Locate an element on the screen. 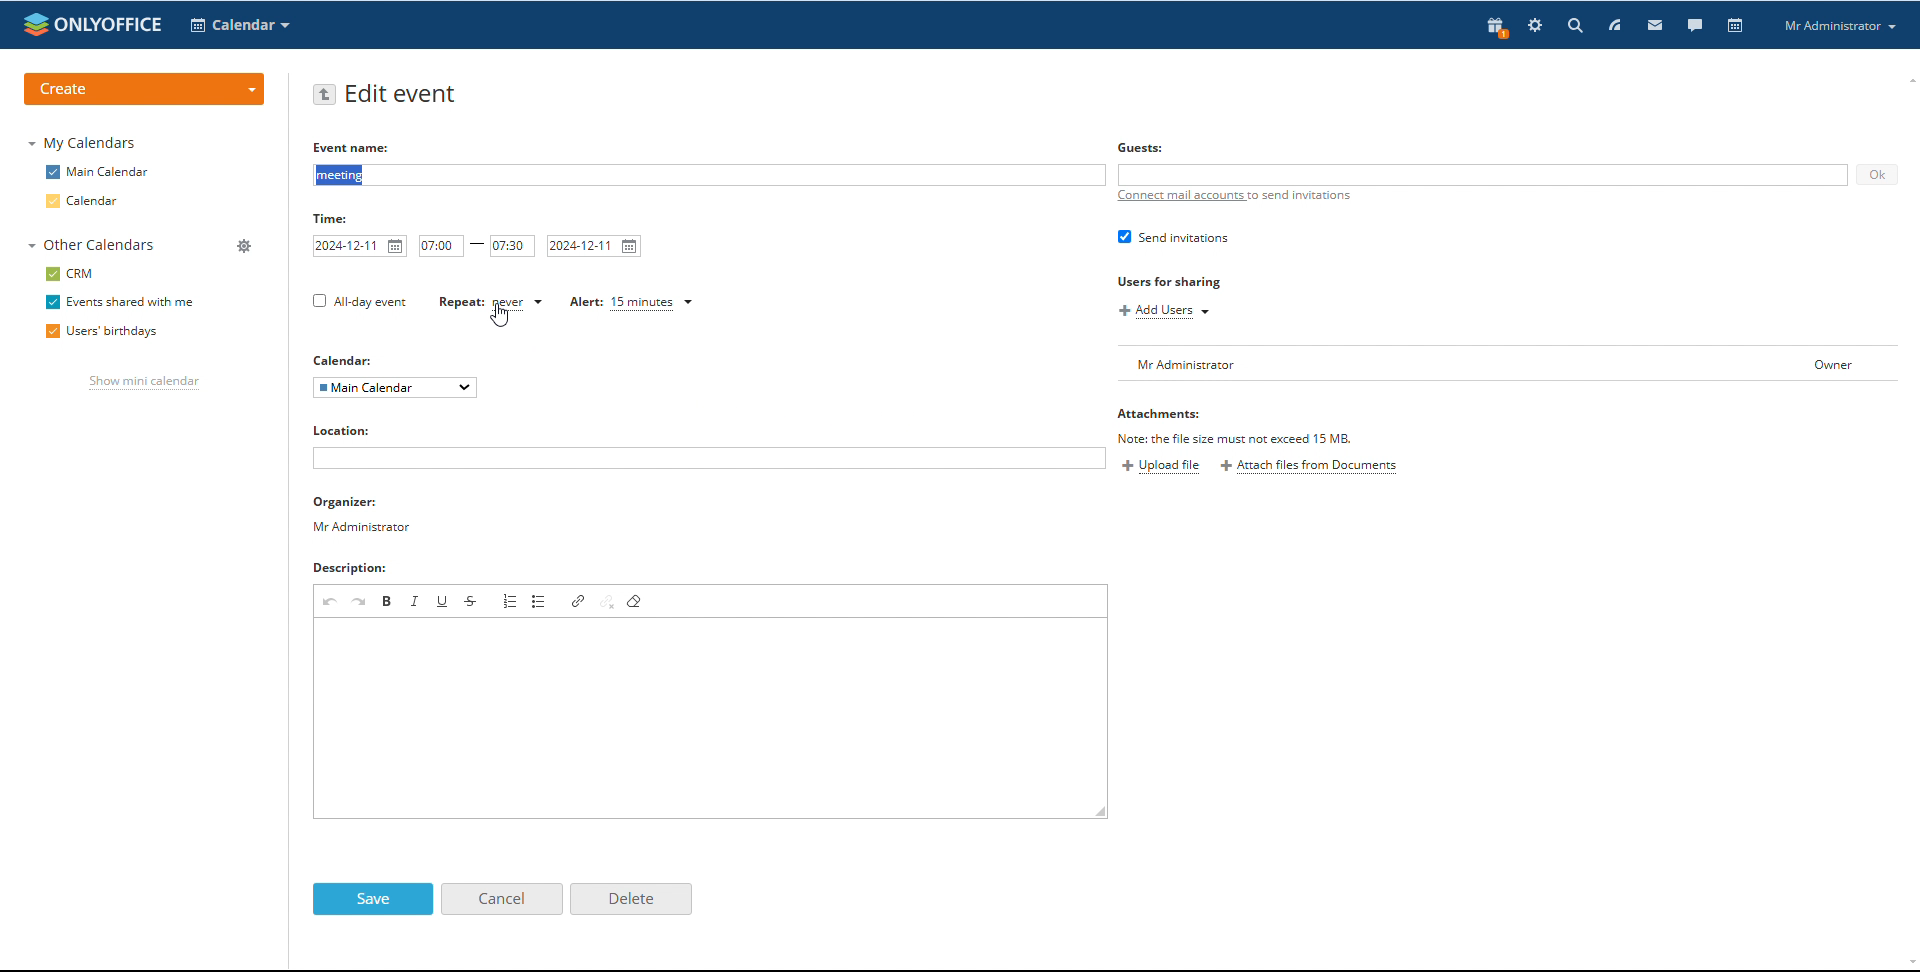 The width and height of the screenshot is (1920, 972). end date is located at coordinates (595, 246).